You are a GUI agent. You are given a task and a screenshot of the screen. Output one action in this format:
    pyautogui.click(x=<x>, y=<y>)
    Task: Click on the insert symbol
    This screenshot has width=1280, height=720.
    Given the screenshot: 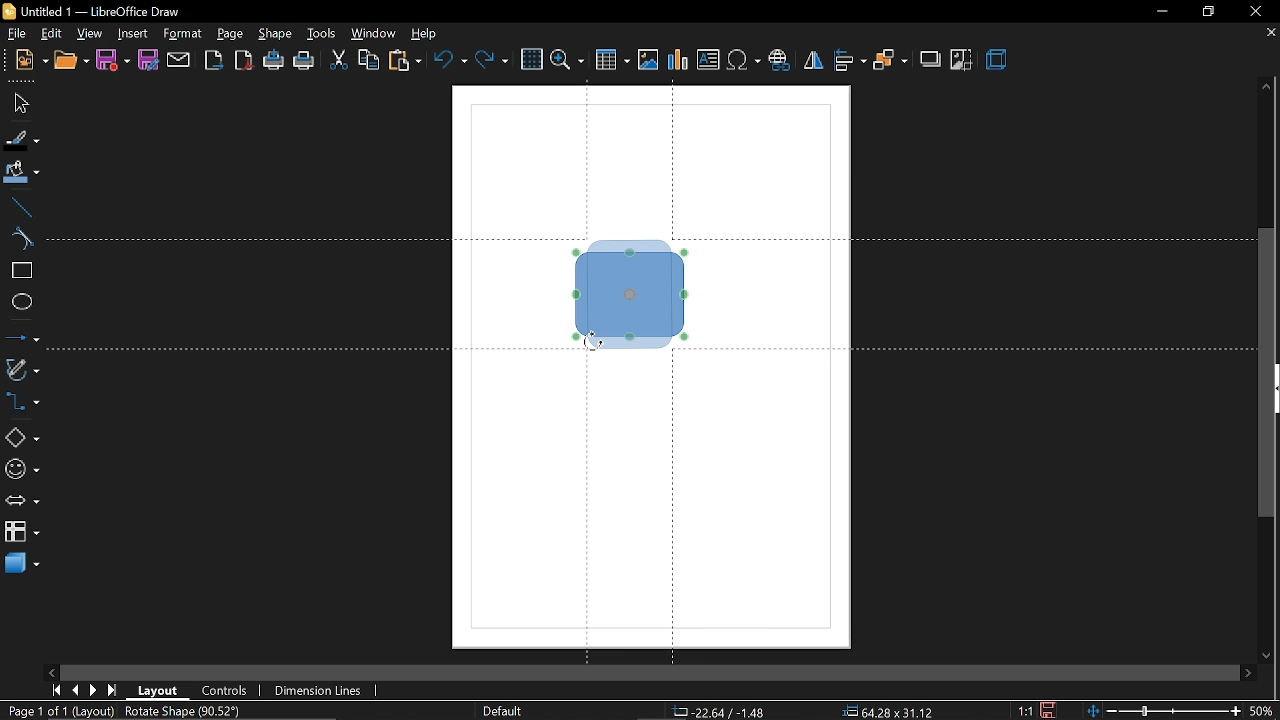 What is the action you would take?
    pyautogui.click(x=745, y=62)
    